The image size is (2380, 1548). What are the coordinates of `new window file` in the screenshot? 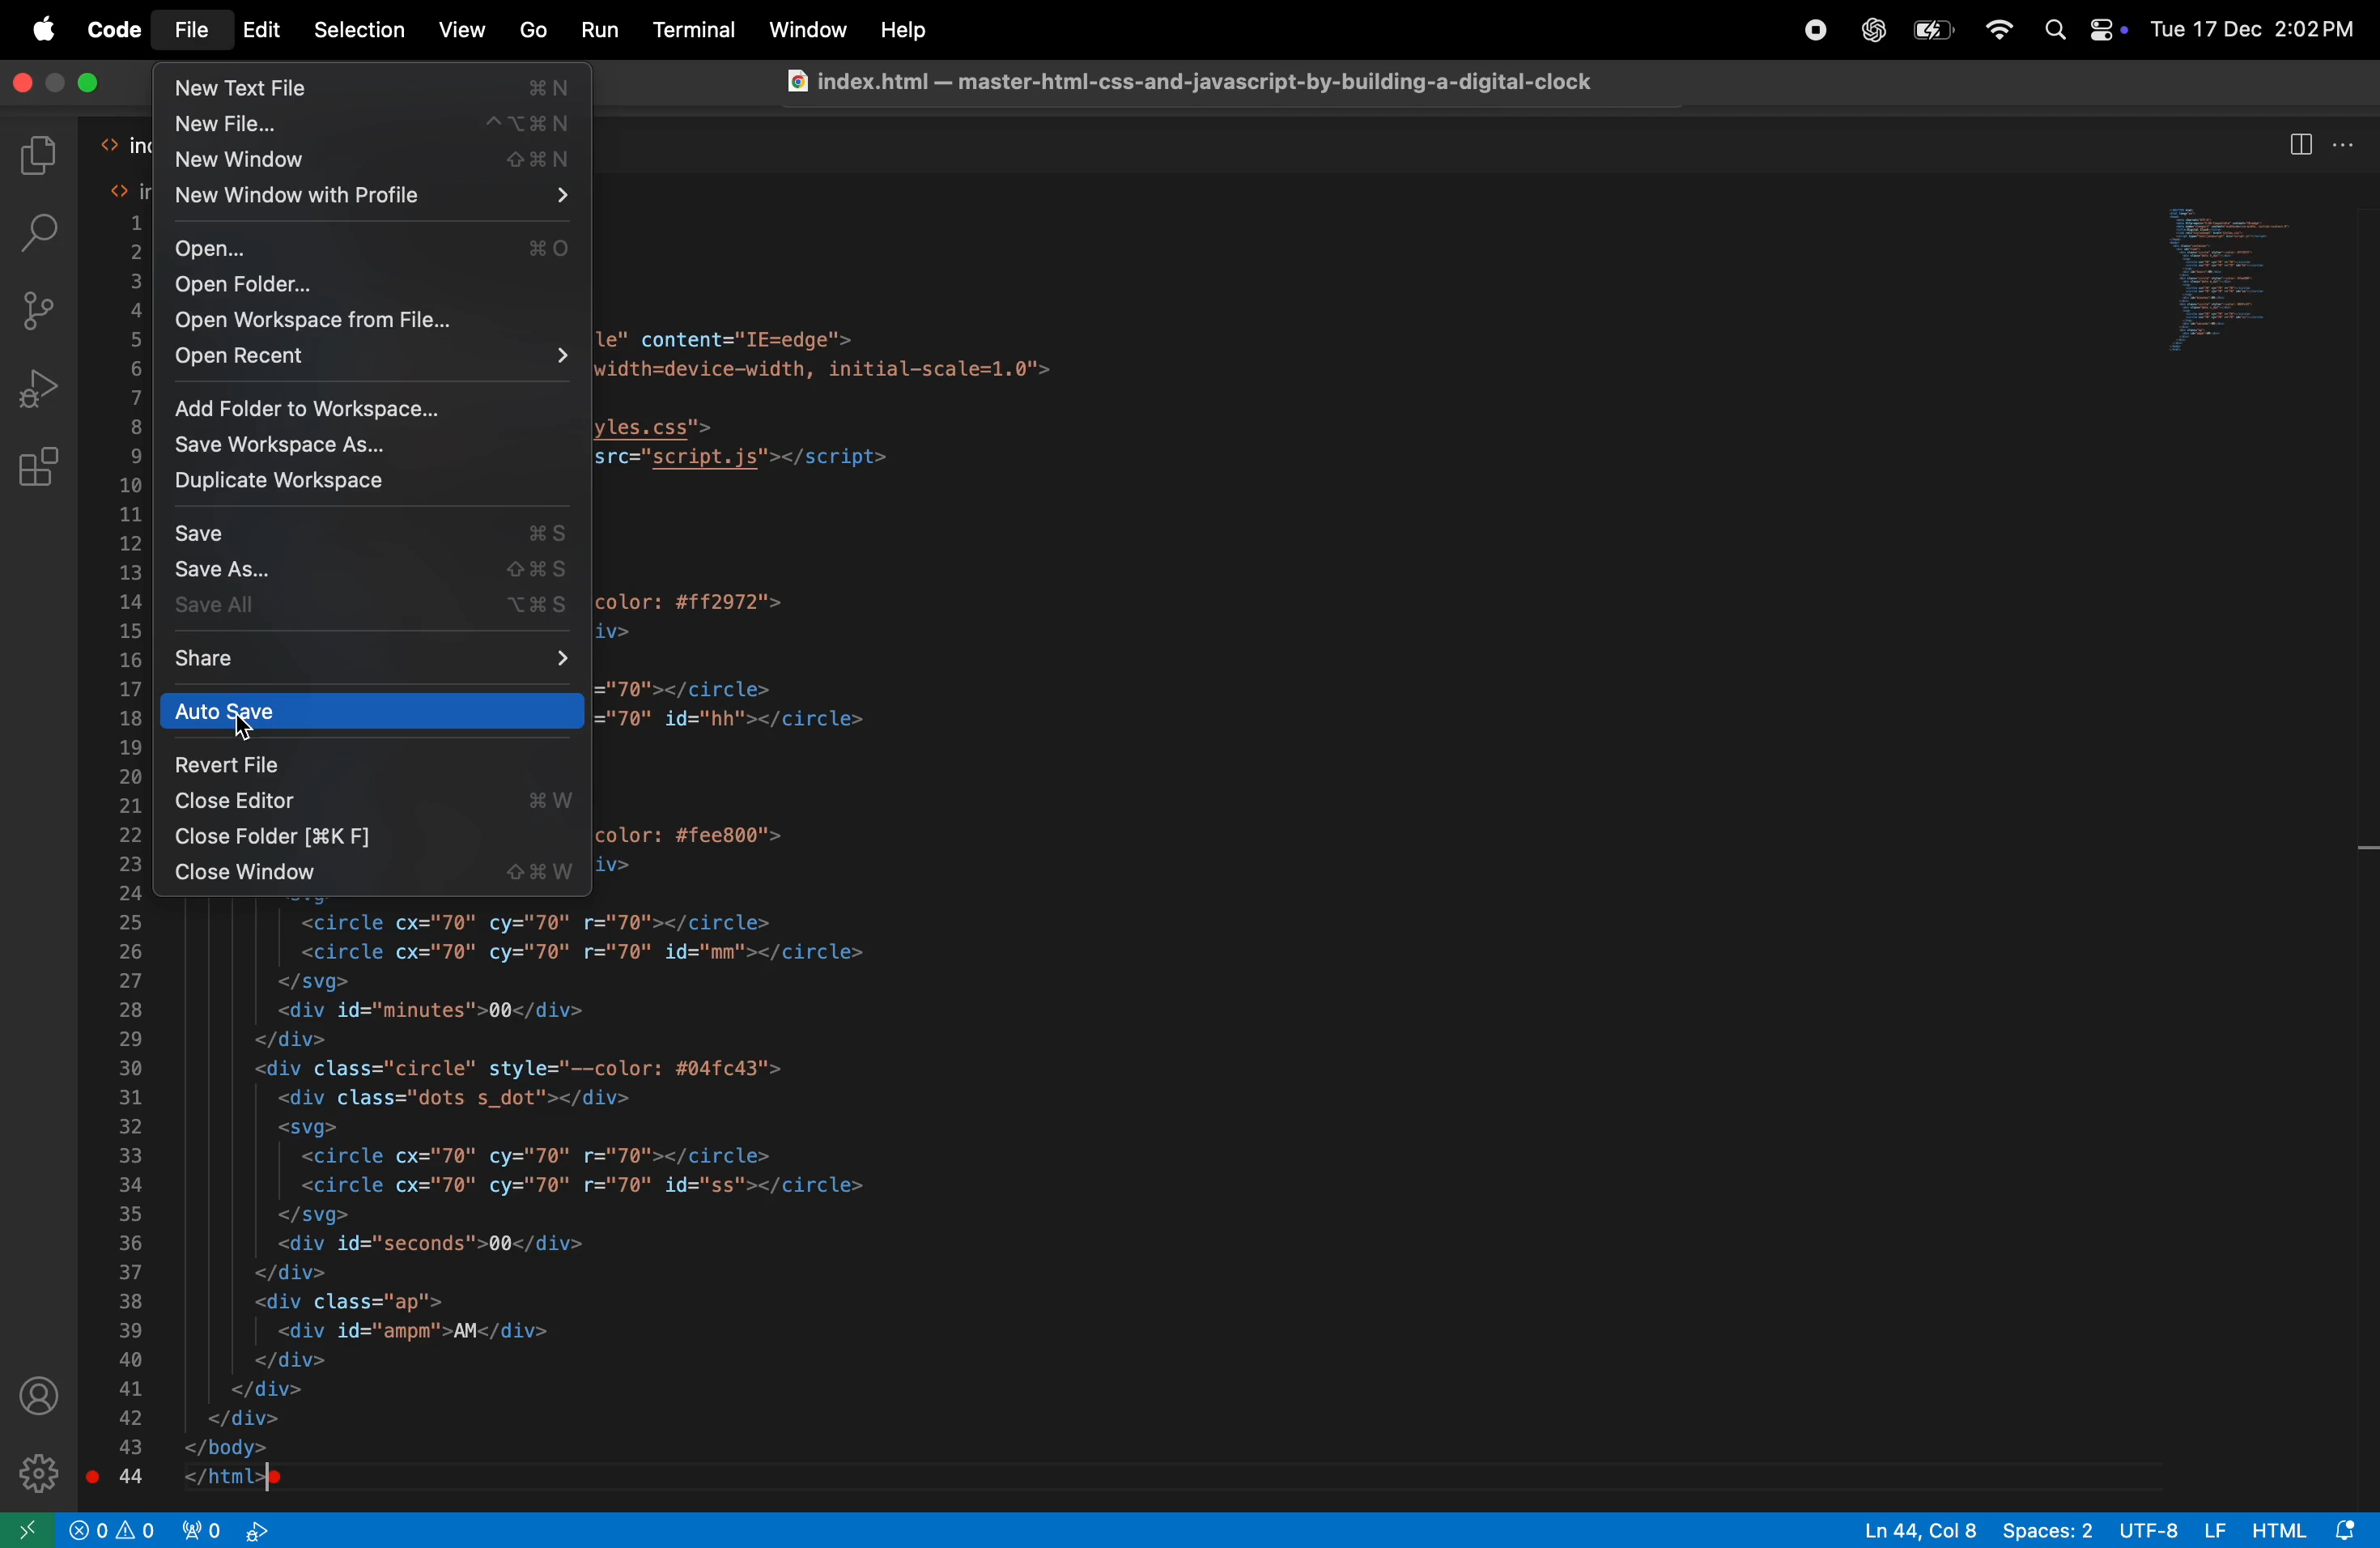 It's located at (371, 198).